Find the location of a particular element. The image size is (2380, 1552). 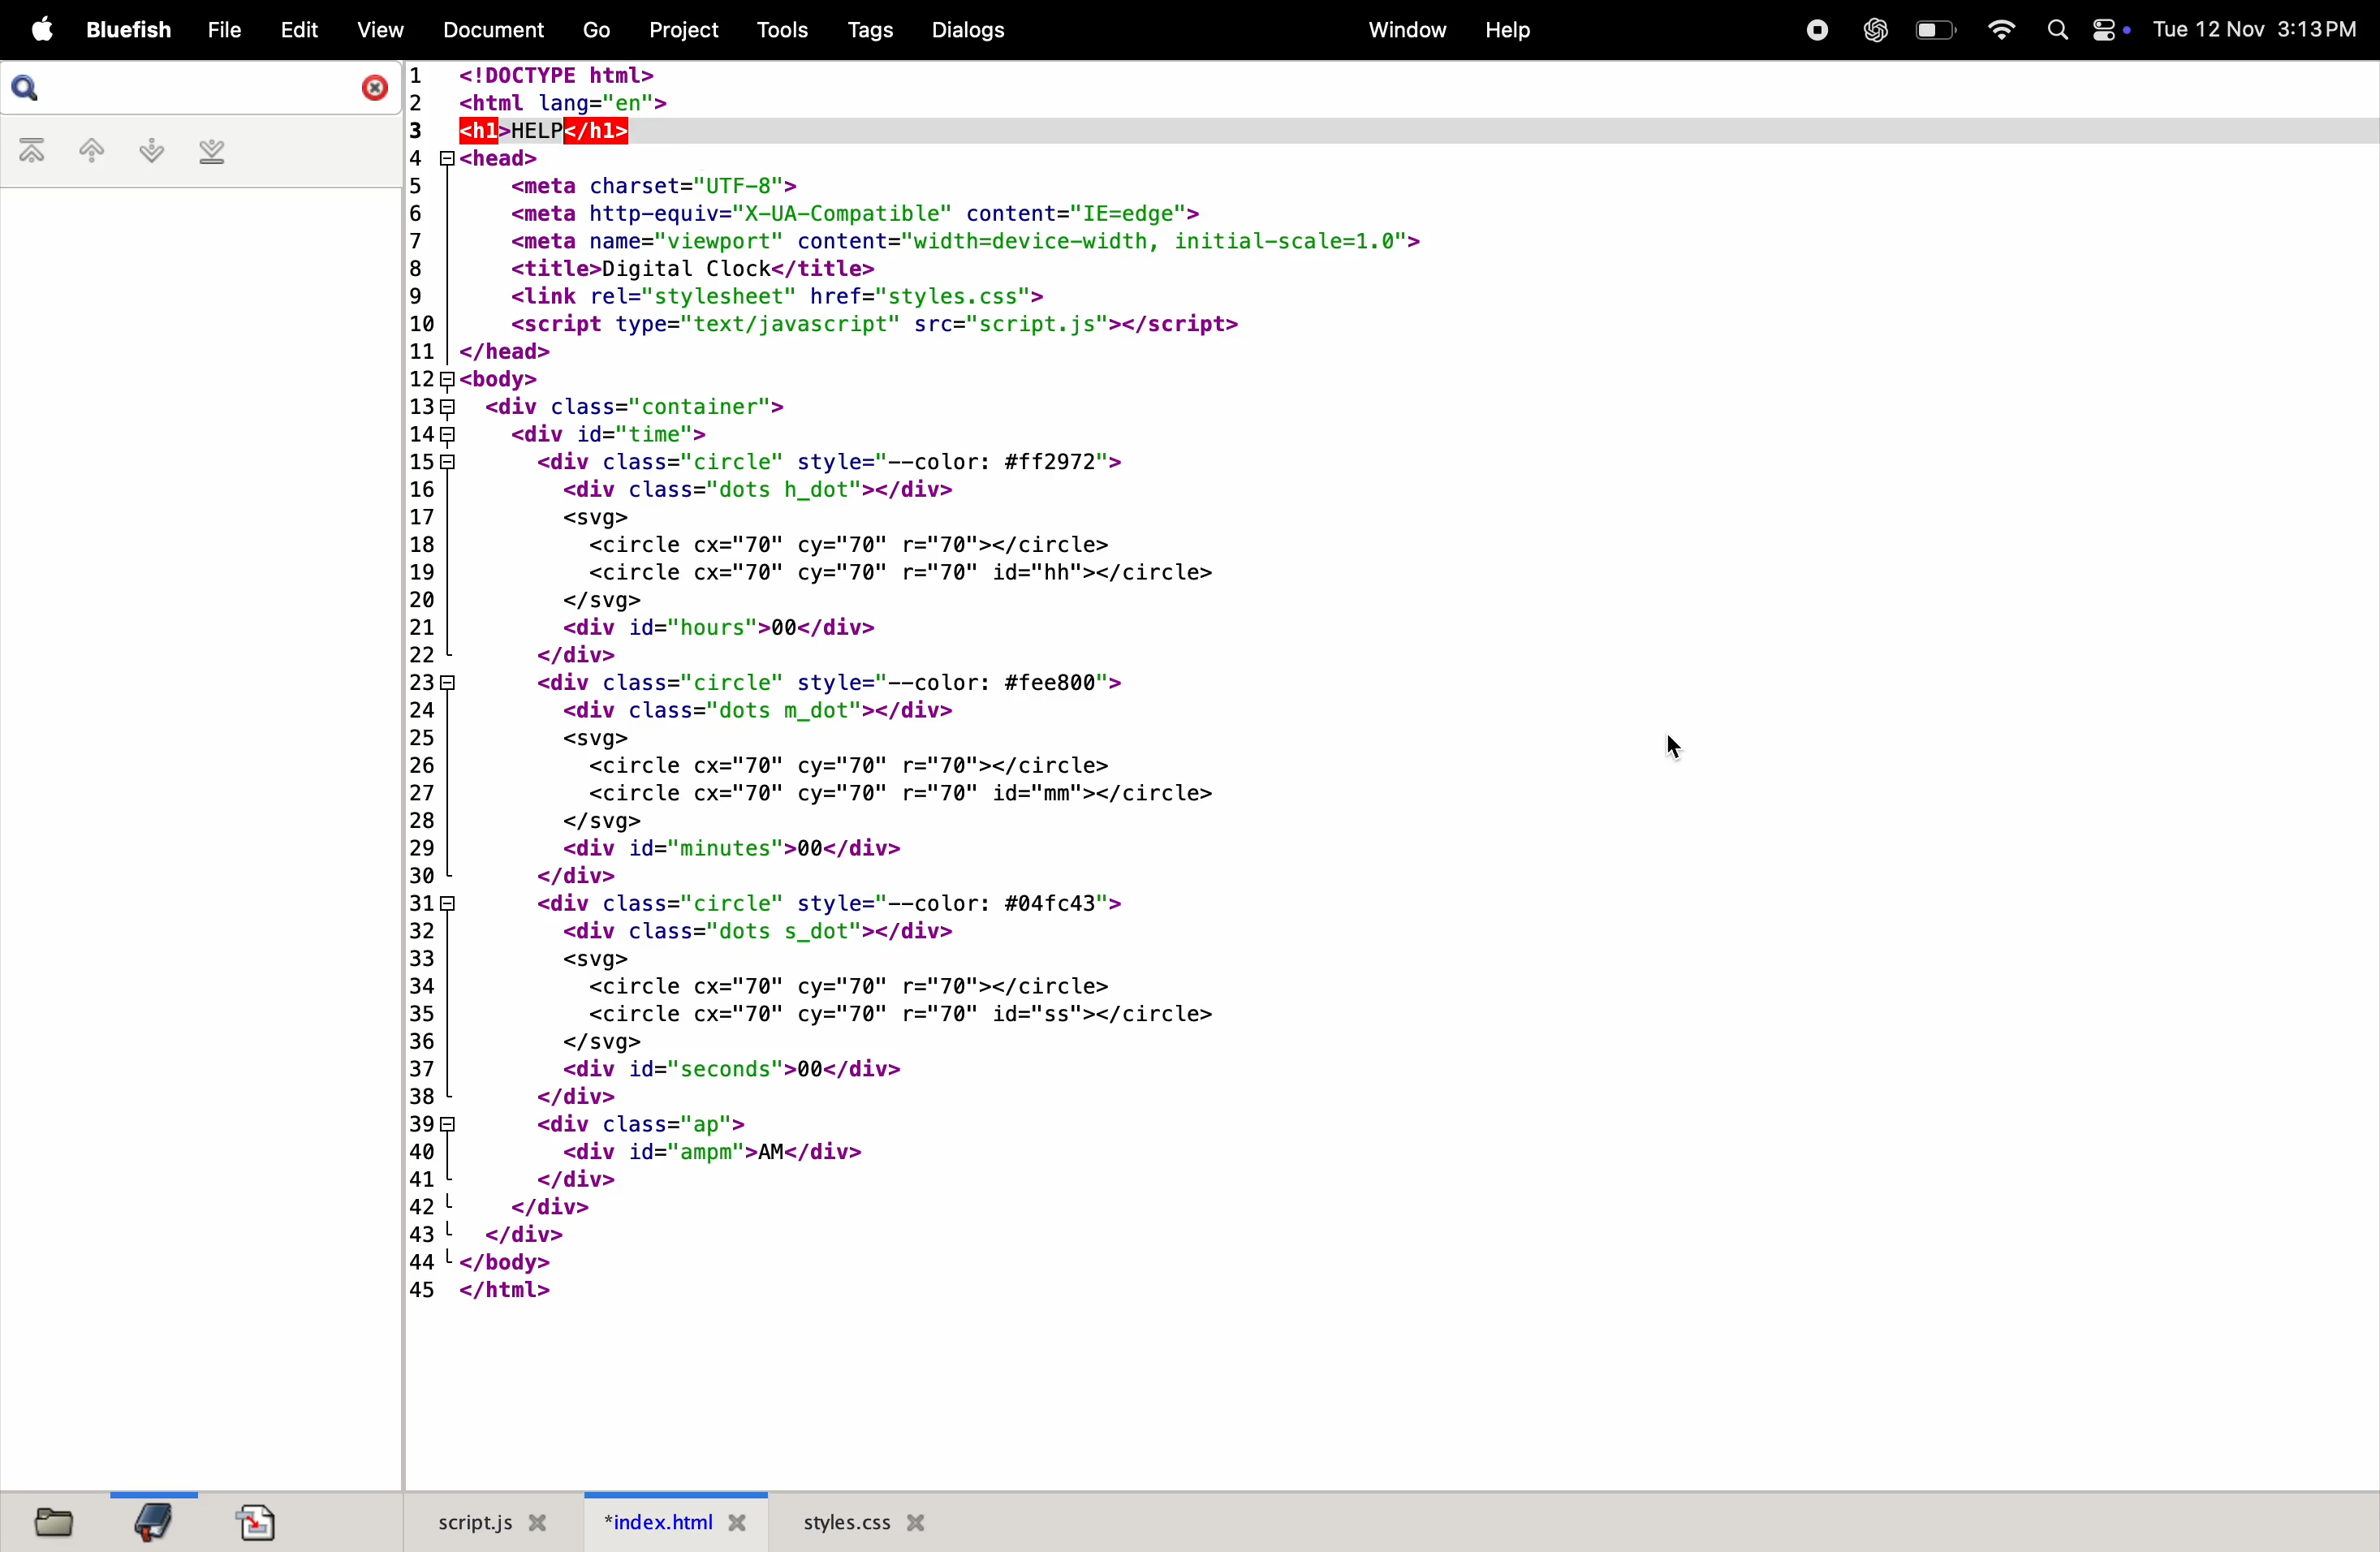

new file is located at coordinates (47, 1519).